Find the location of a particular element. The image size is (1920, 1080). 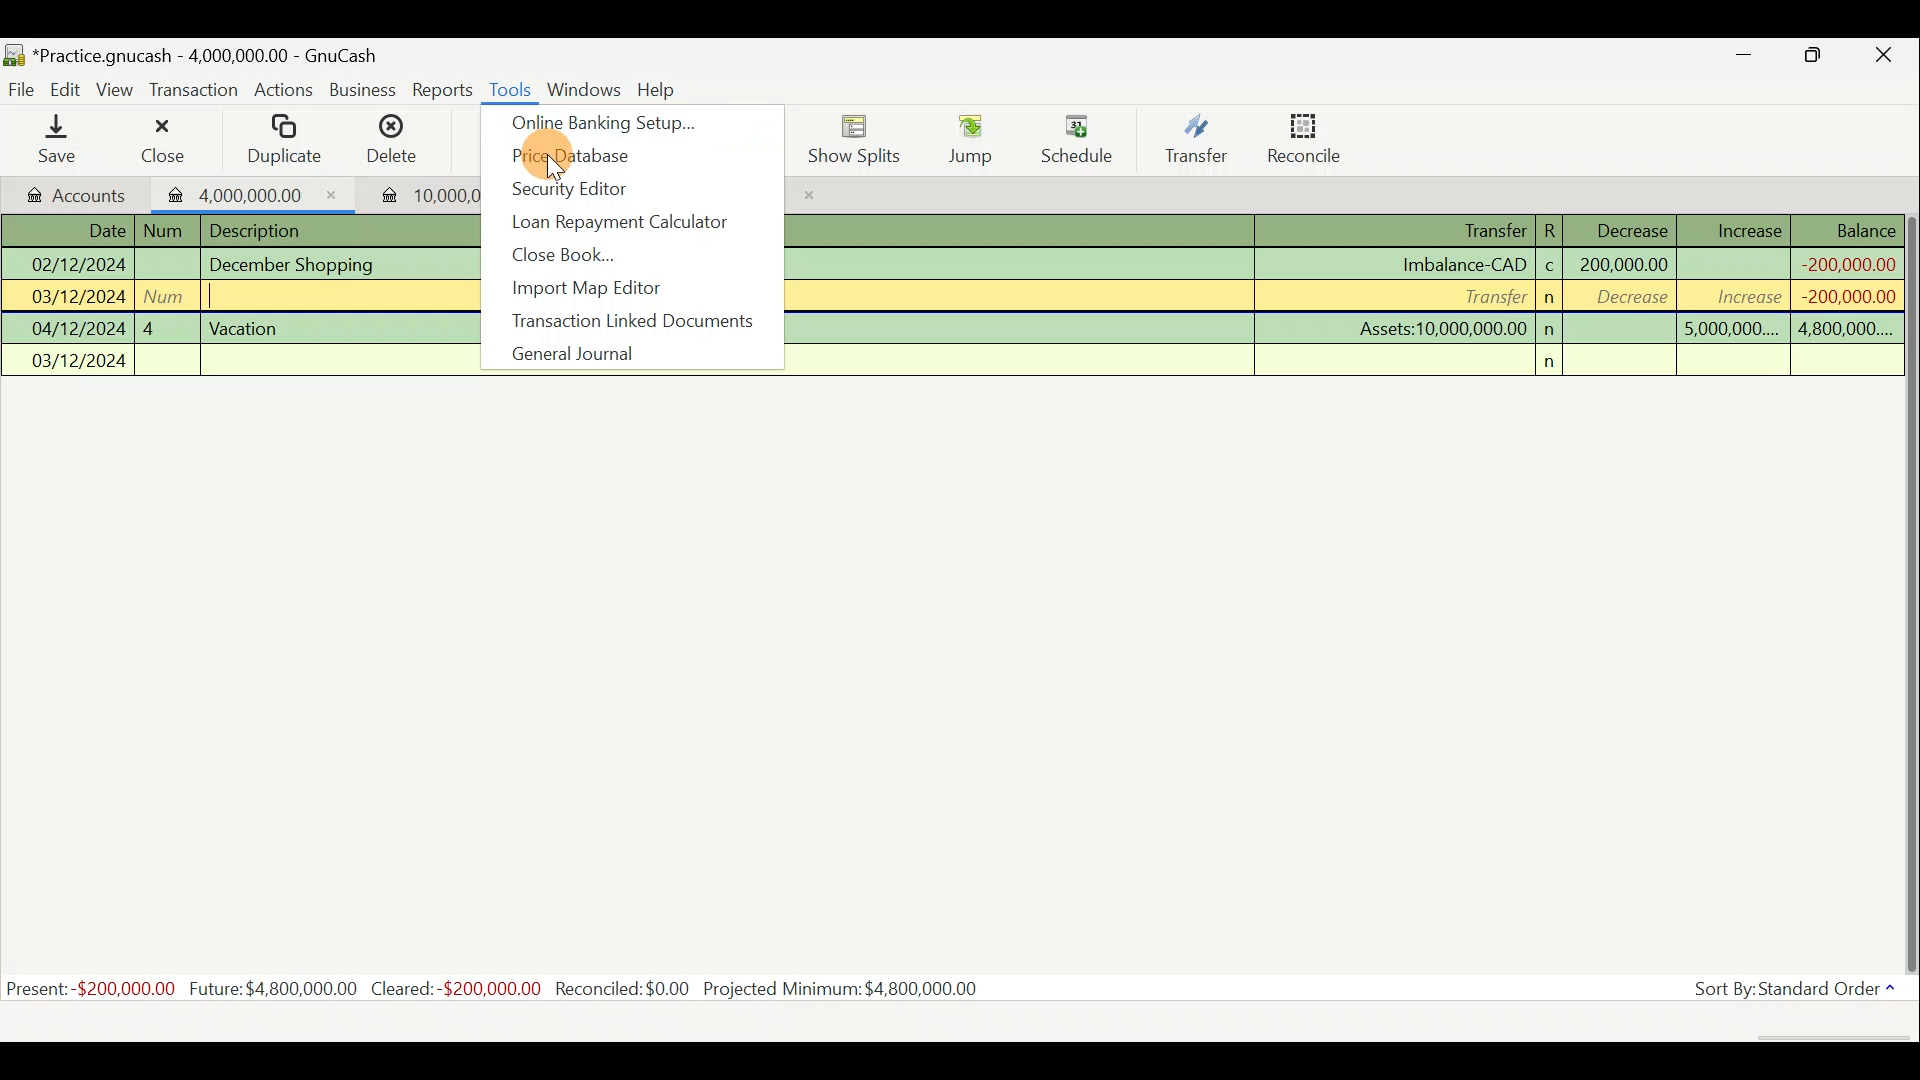

Imported transaction is located at coordinates (245, 192).